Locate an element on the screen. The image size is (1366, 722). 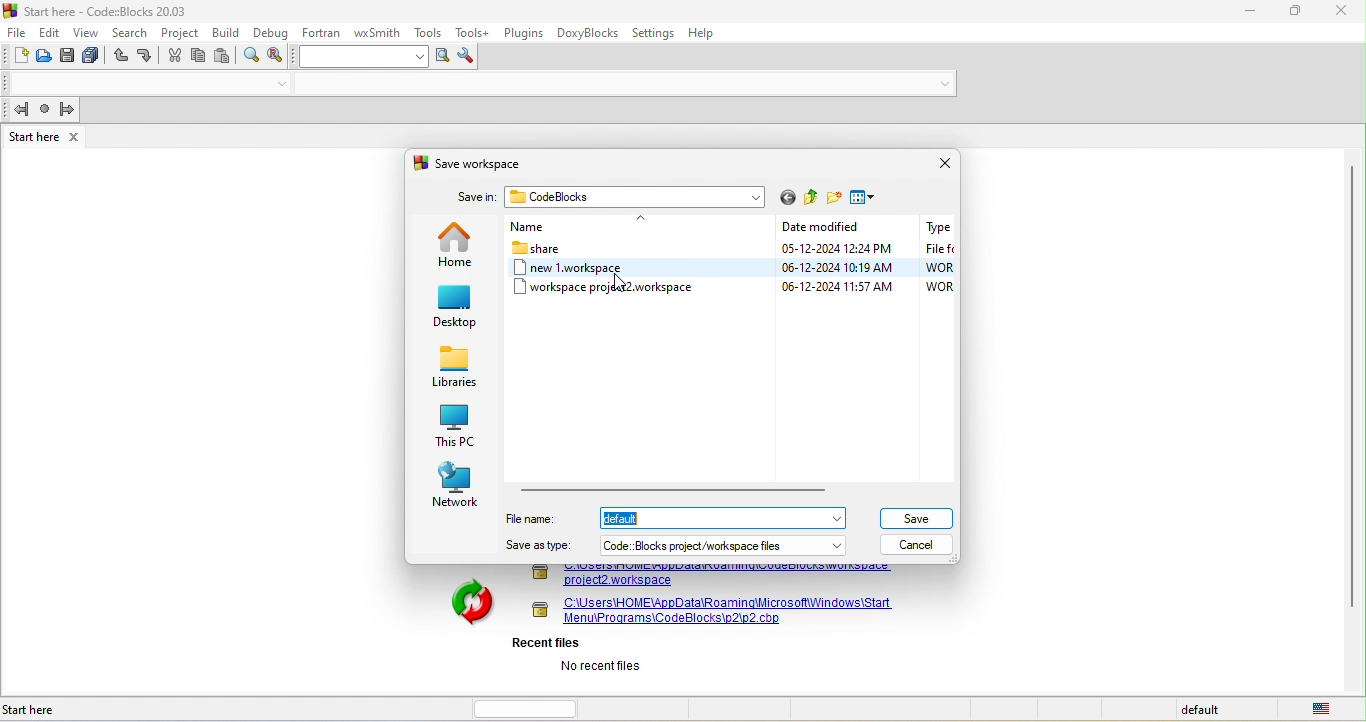
horizontal scroll bar is located at coordinates (675, 488).